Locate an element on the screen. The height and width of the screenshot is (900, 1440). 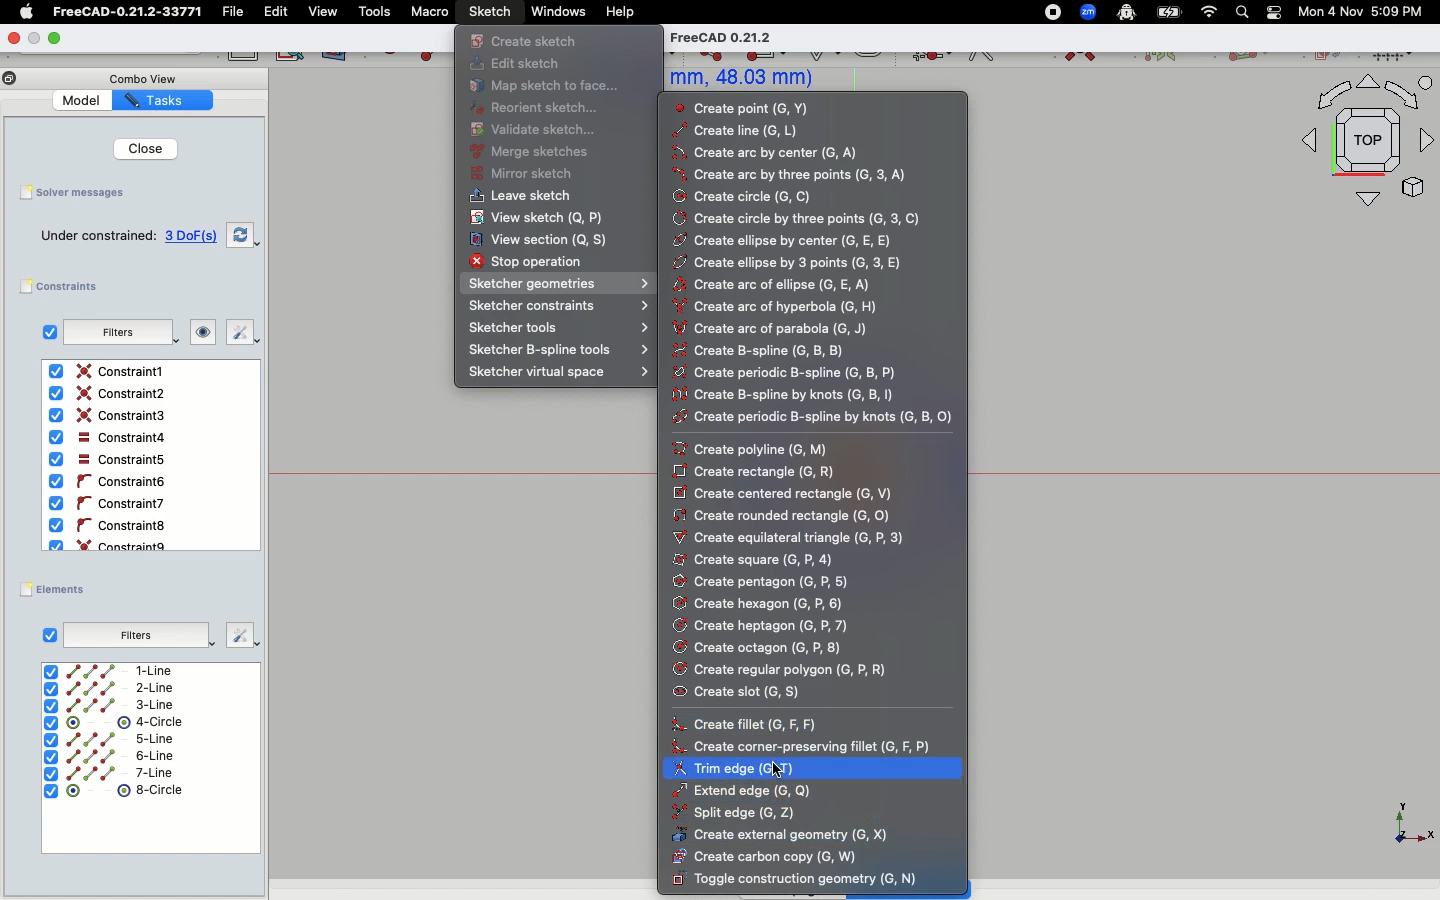
Create octagon is located at coordinates (759, 647).